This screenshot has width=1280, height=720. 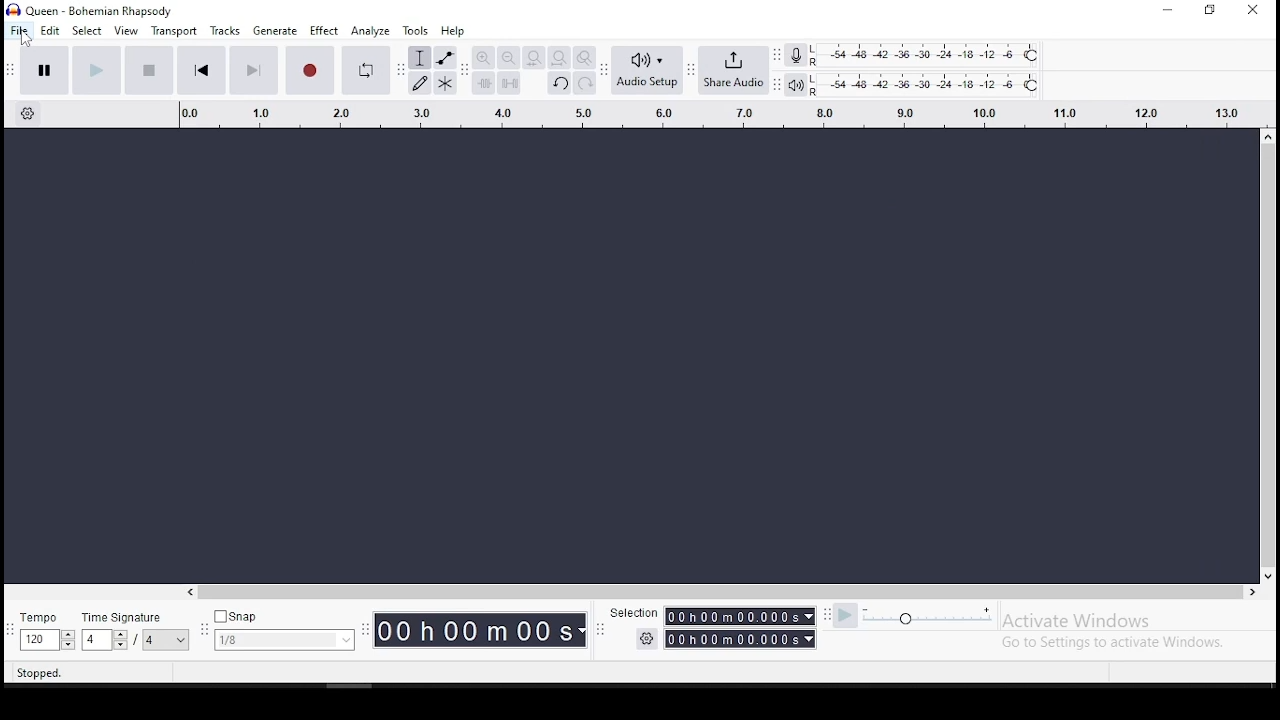 What do you see at coordinates (415, 31) in the screenshot?
I see `tools` at bounding box center [415, 31].